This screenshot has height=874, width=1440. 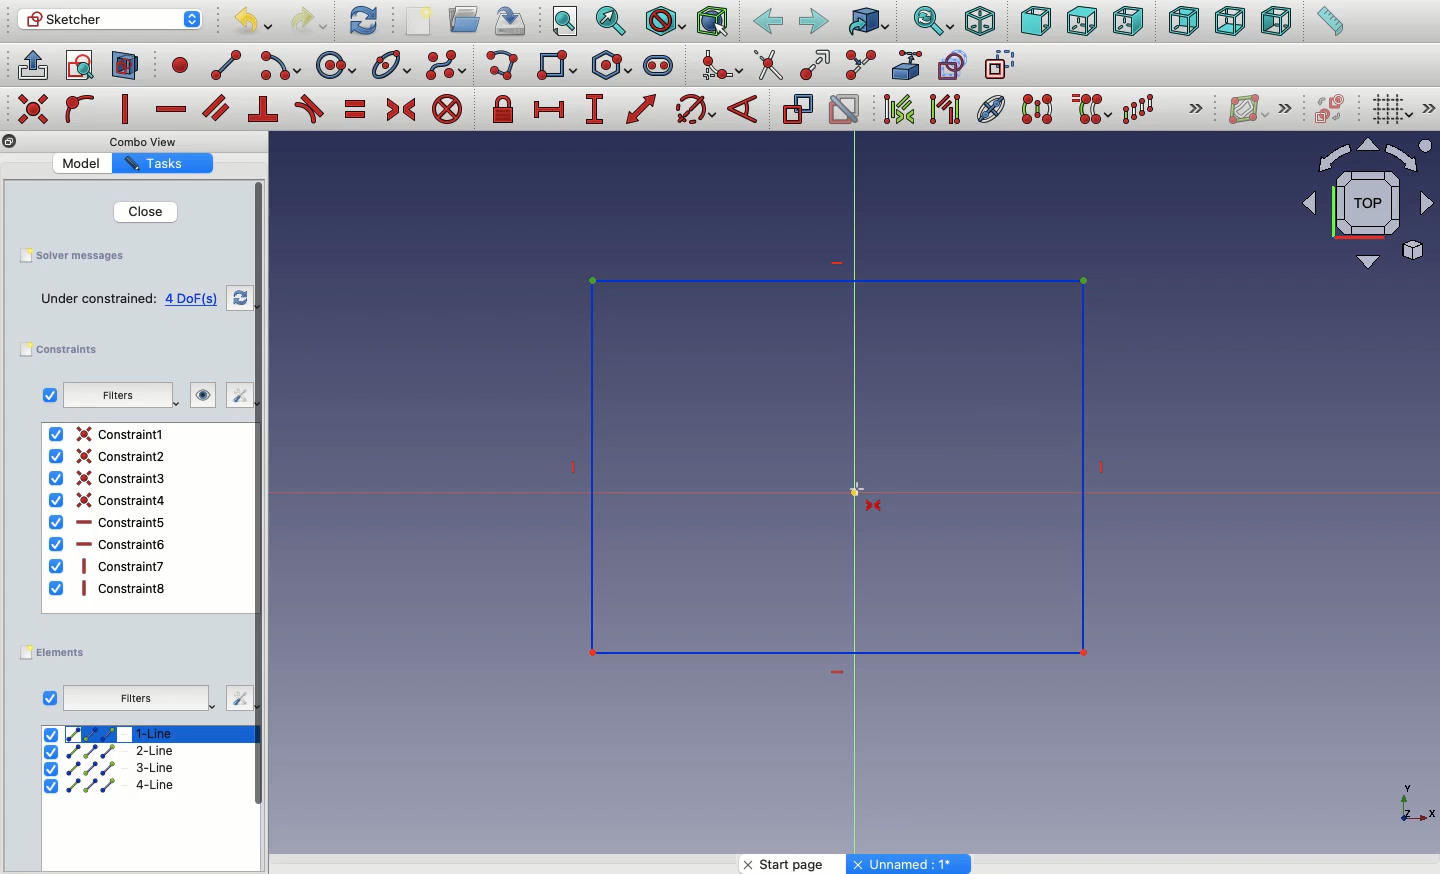 What do you see at coordinates (932, 22) in the screenshot?
I see `Sync view` at bounding box center [932, 22].